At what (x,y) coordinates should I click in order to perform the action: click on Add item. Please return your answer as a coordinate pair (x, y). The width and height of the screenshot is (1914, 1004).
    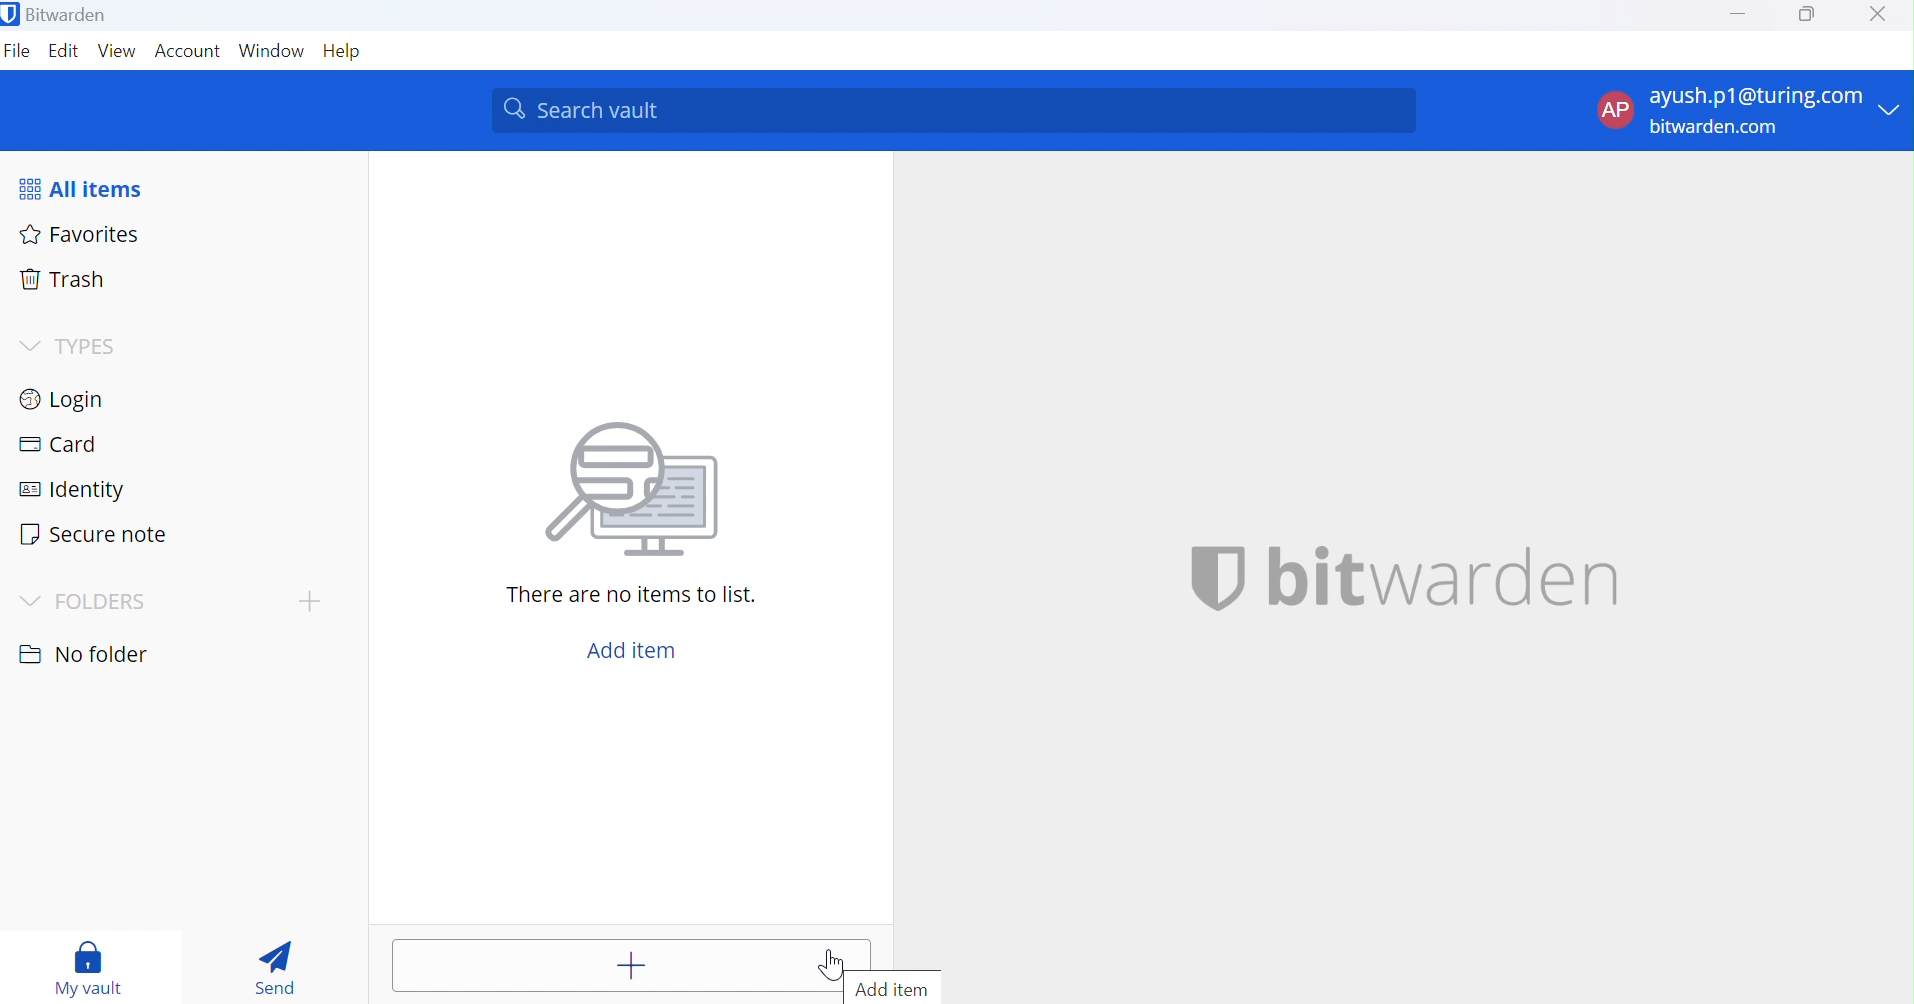
    Looking at the image, I should click on (629, 651).